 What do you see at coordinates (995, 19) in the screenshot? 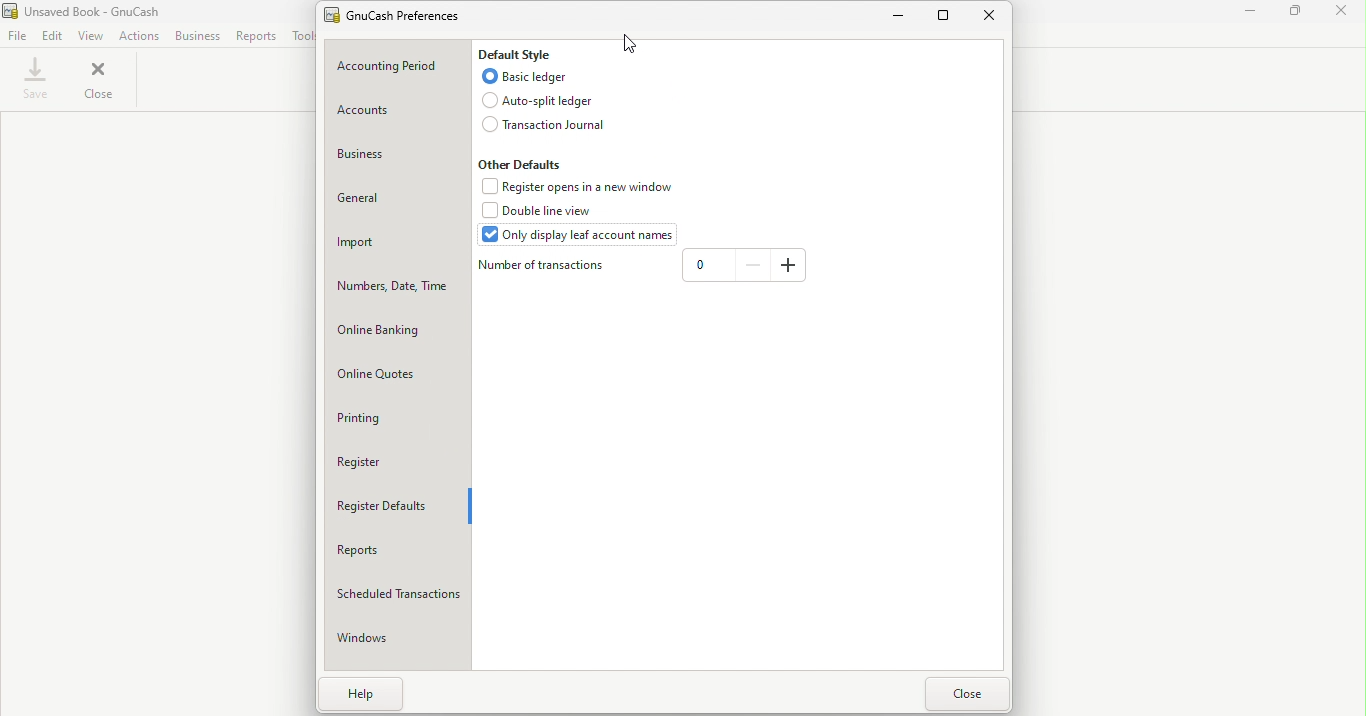
I see `Close` at bounding box center [995, 19].